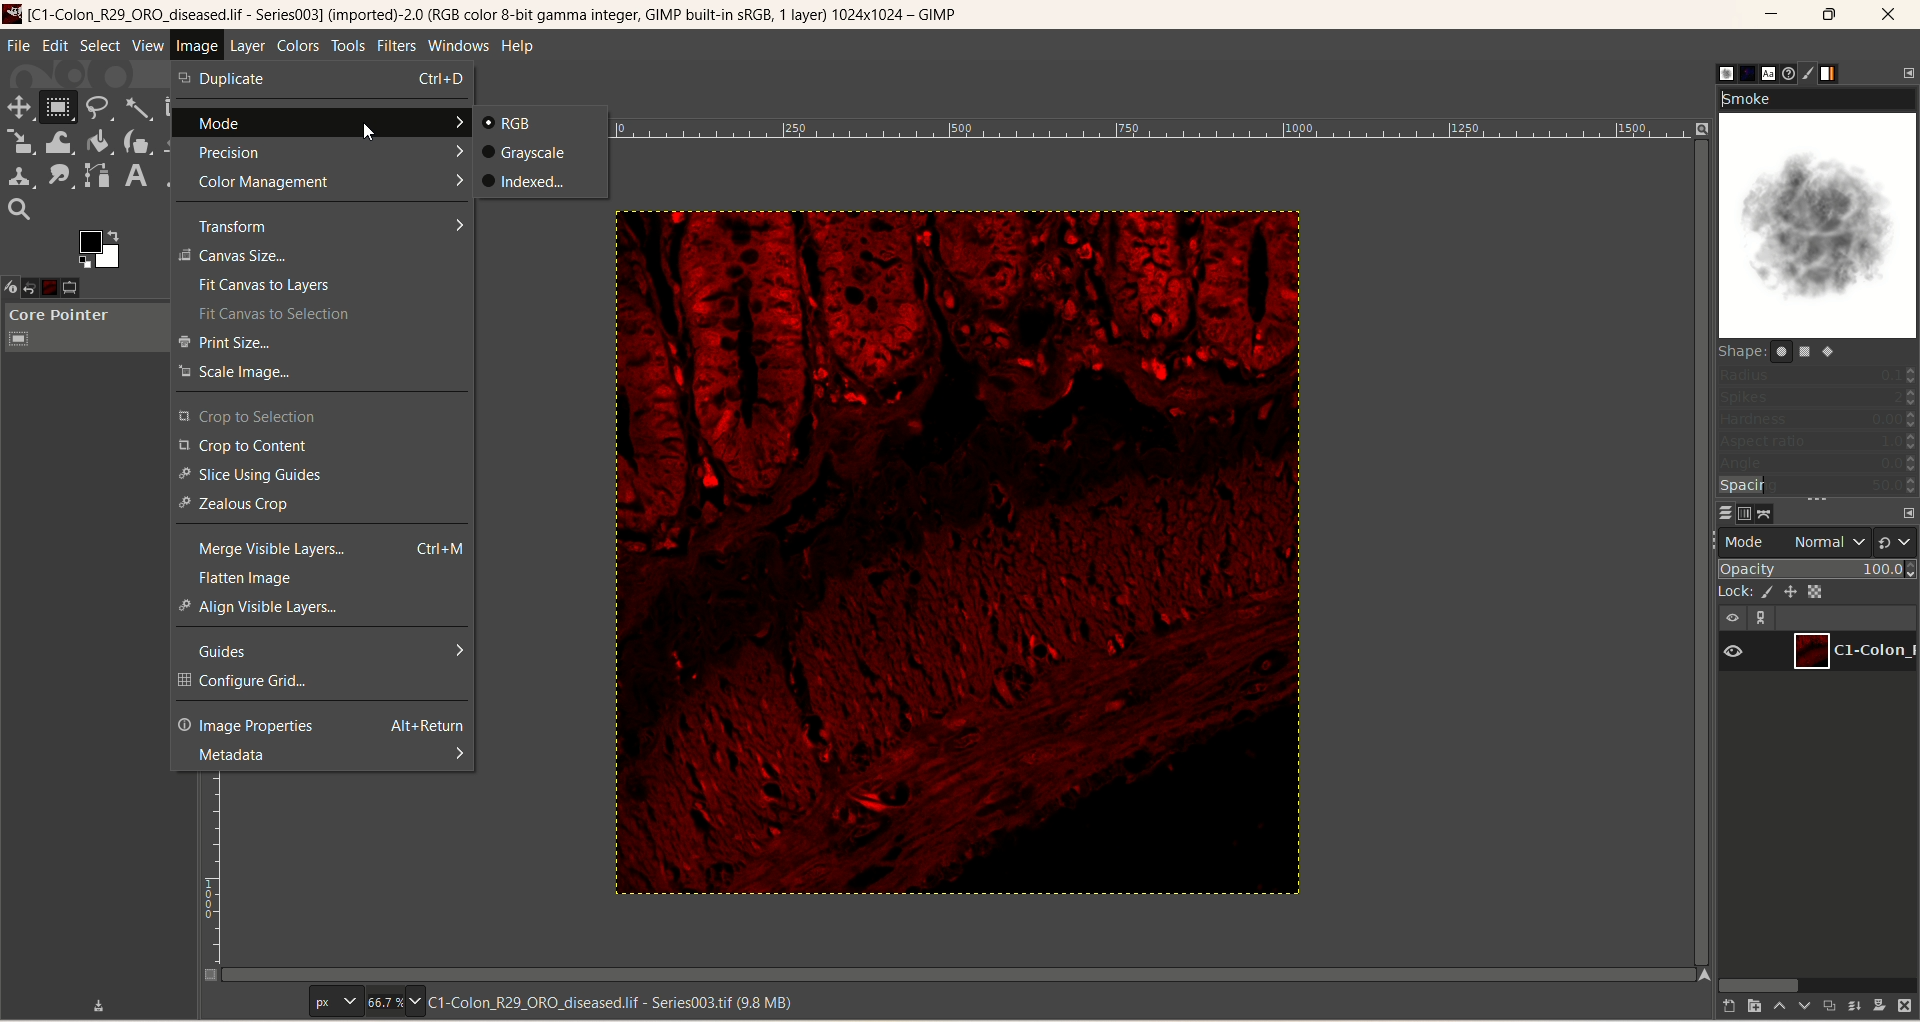 The height and width of the screenshot is (1022, 1920). I want to click on crop to content, so click(320, 446).